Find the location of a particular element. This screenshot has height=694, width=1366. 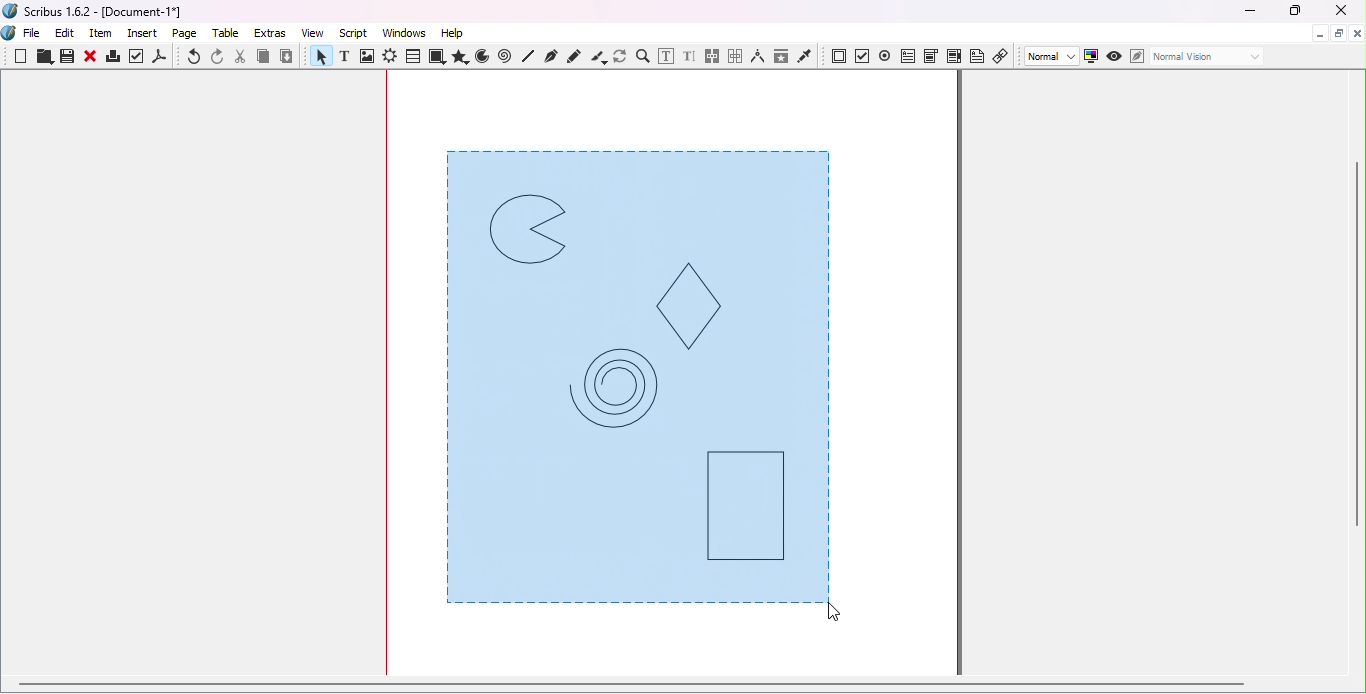

Freehand line is located at coordinates (575, 56).